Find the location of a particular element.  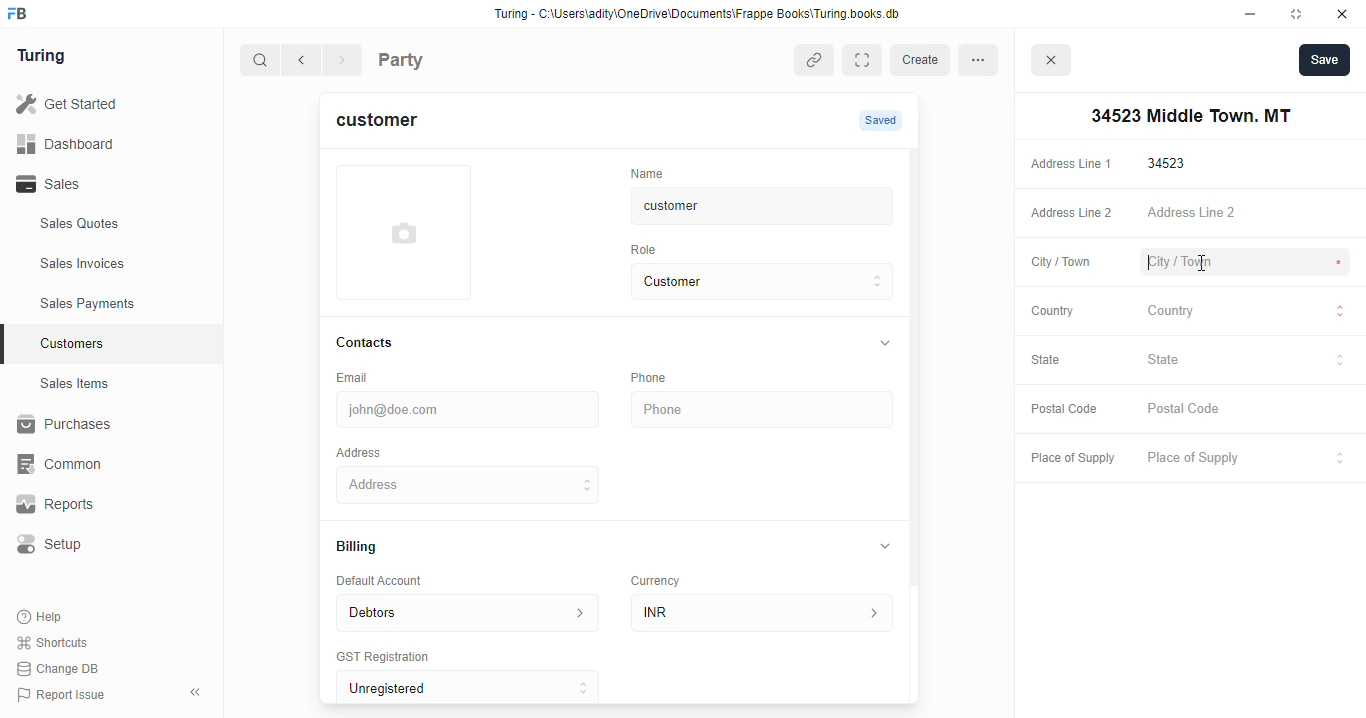

Unregistered is located at coordinates (477, 688).